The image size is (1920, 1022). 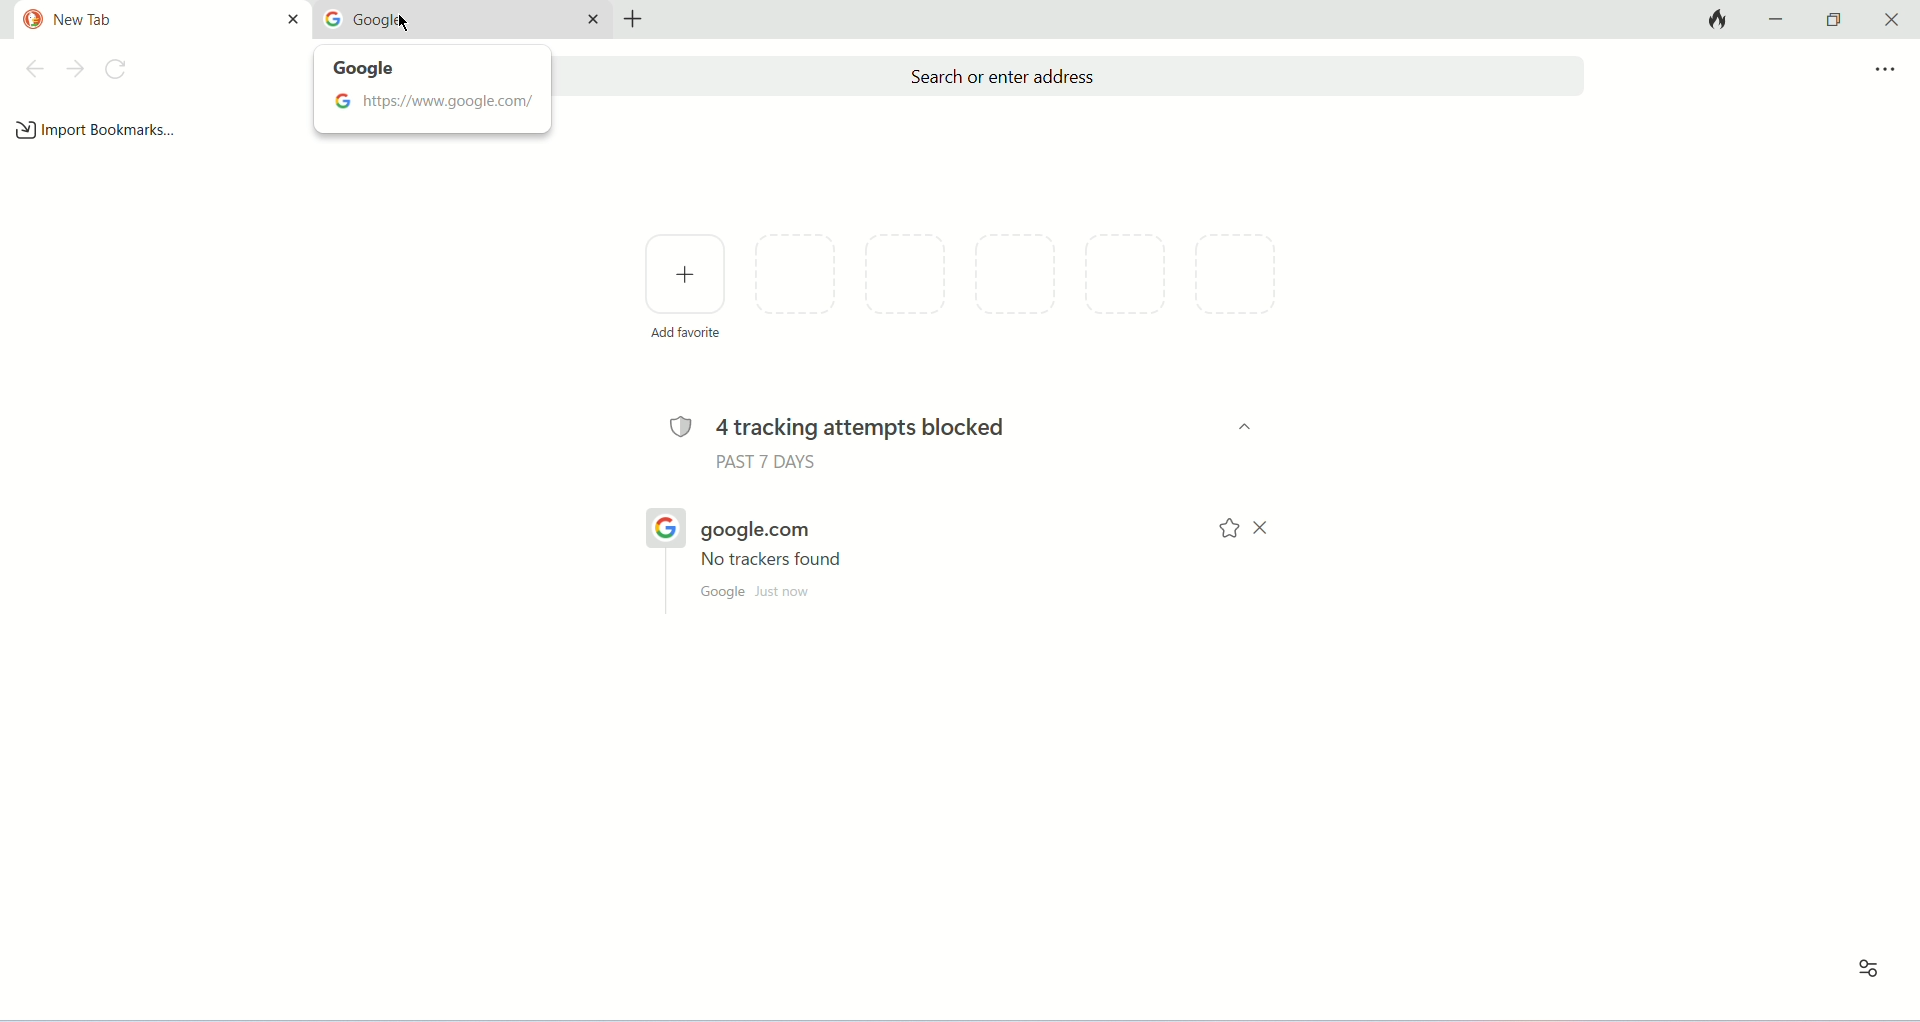 I want to click on close, so click(x=293, y=20).